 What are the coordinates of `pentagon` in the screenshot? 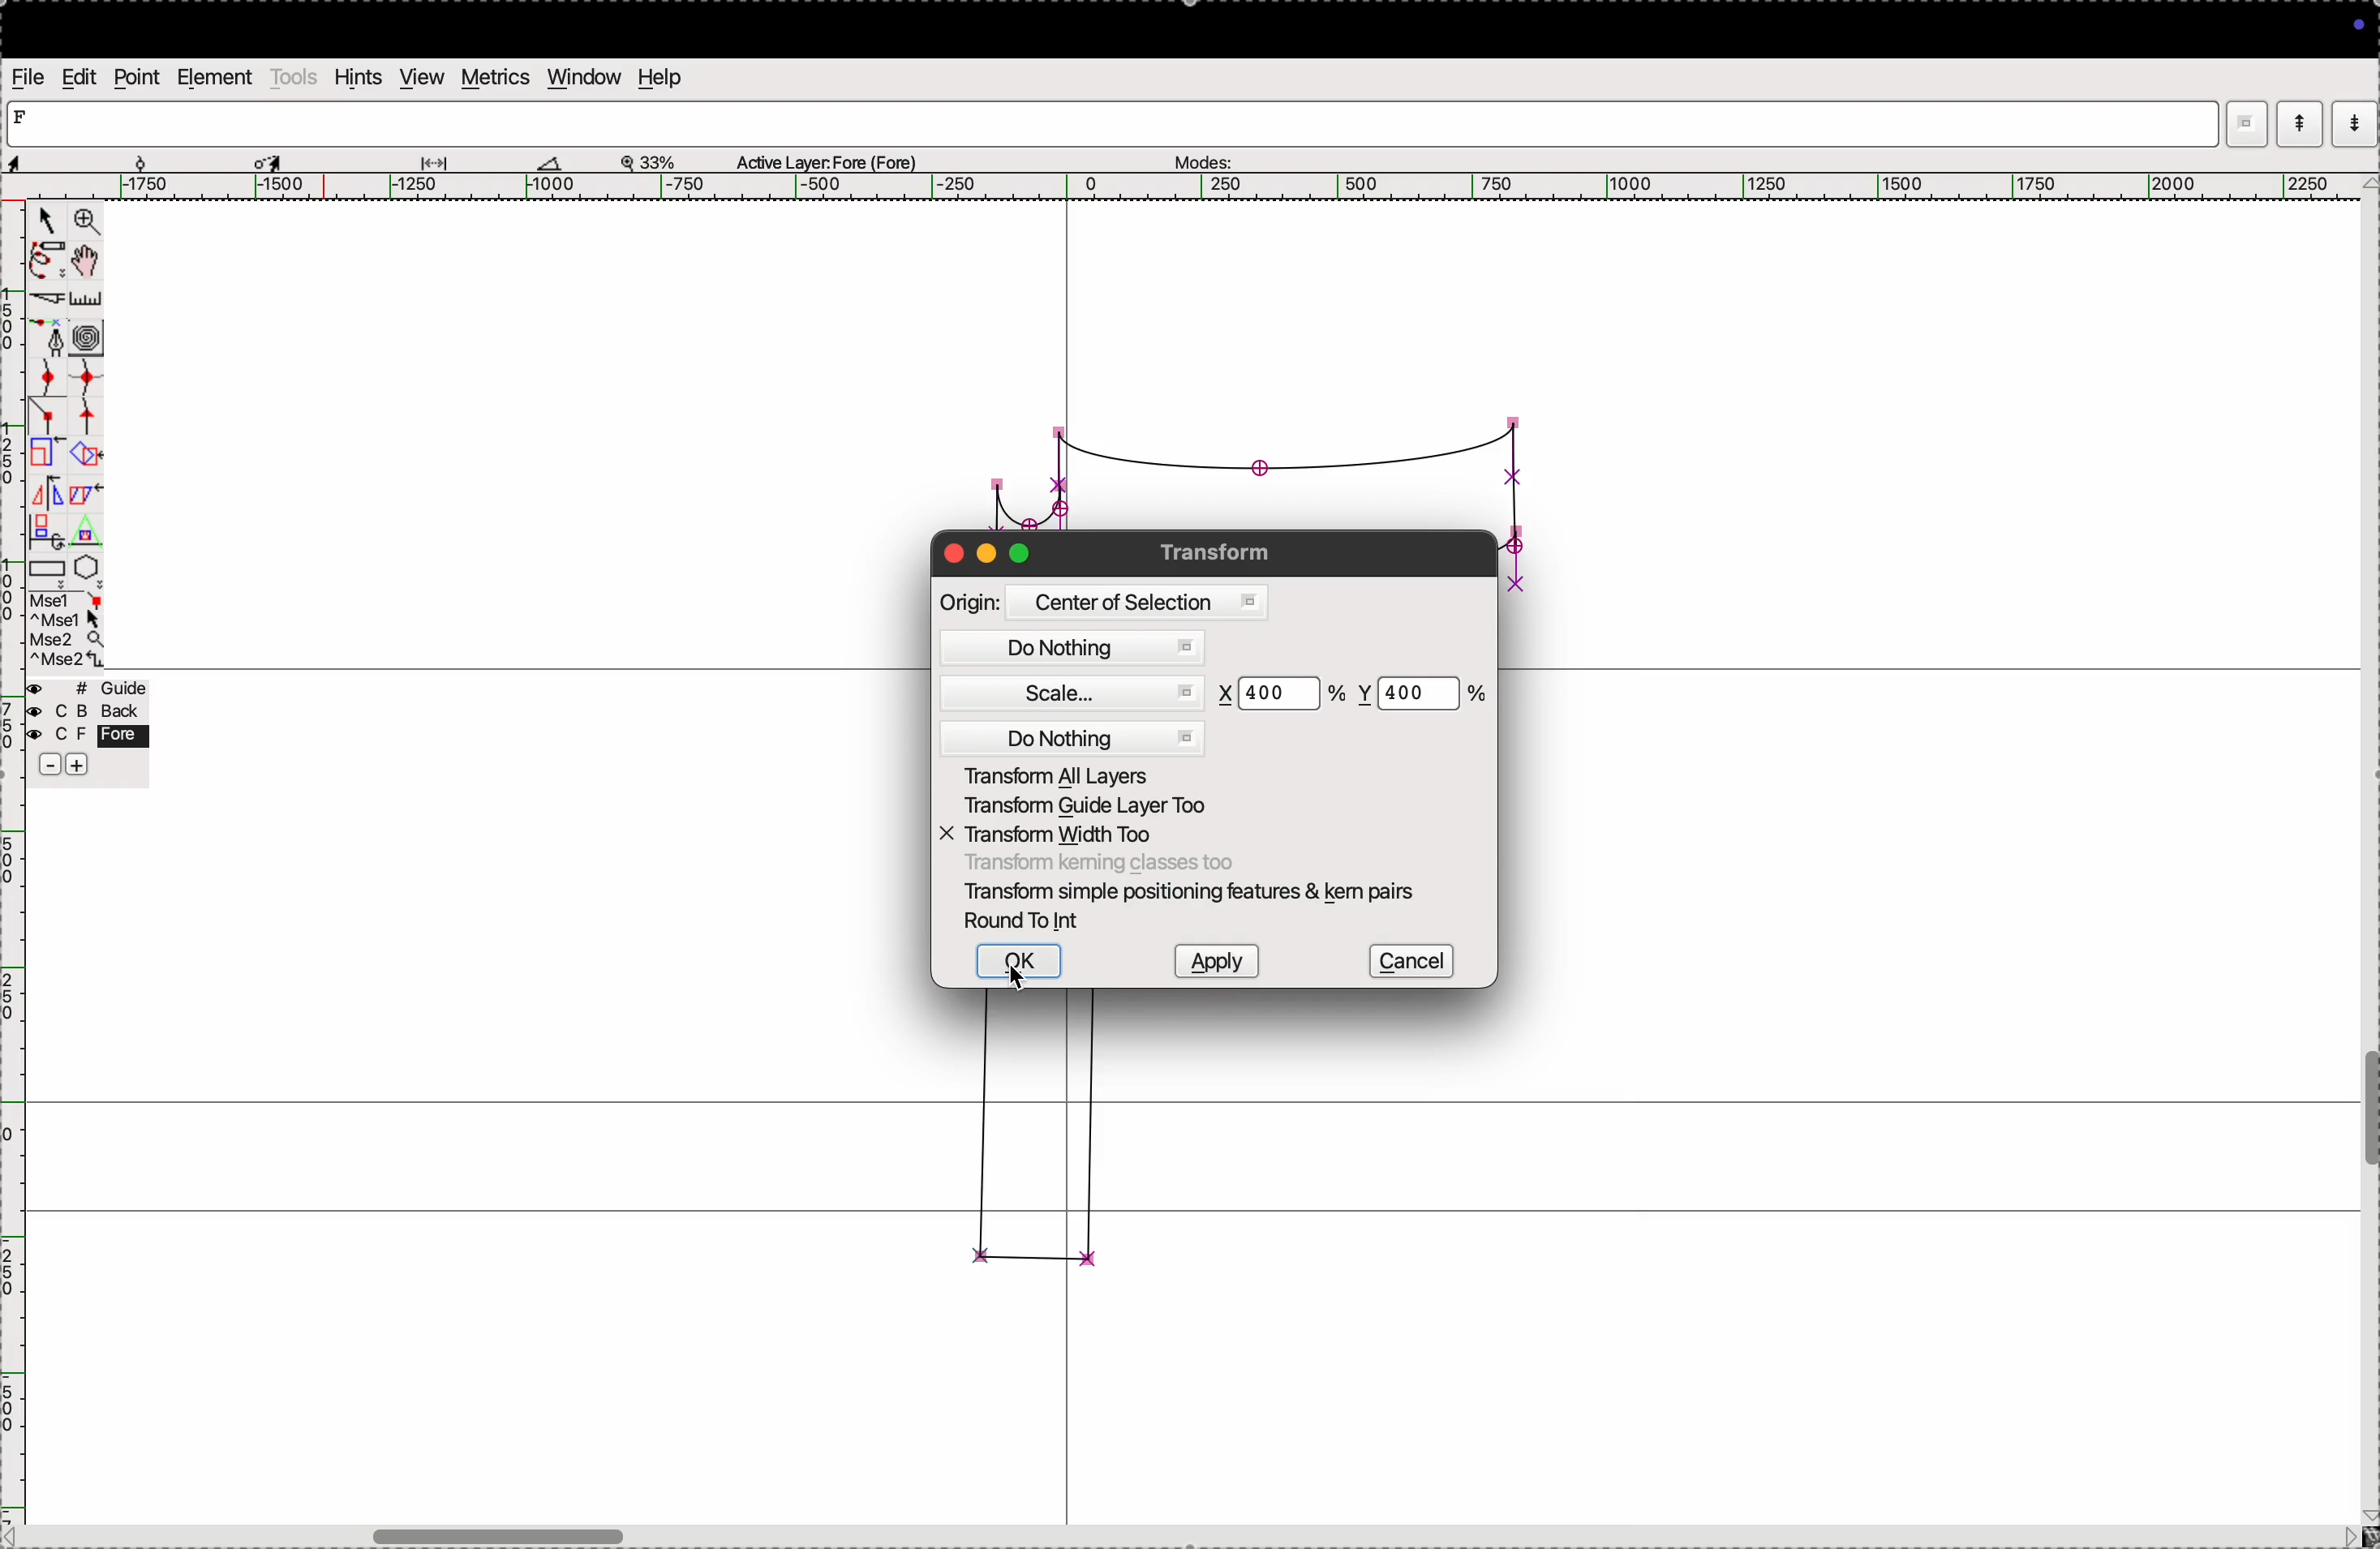 It's located at (87, 568).